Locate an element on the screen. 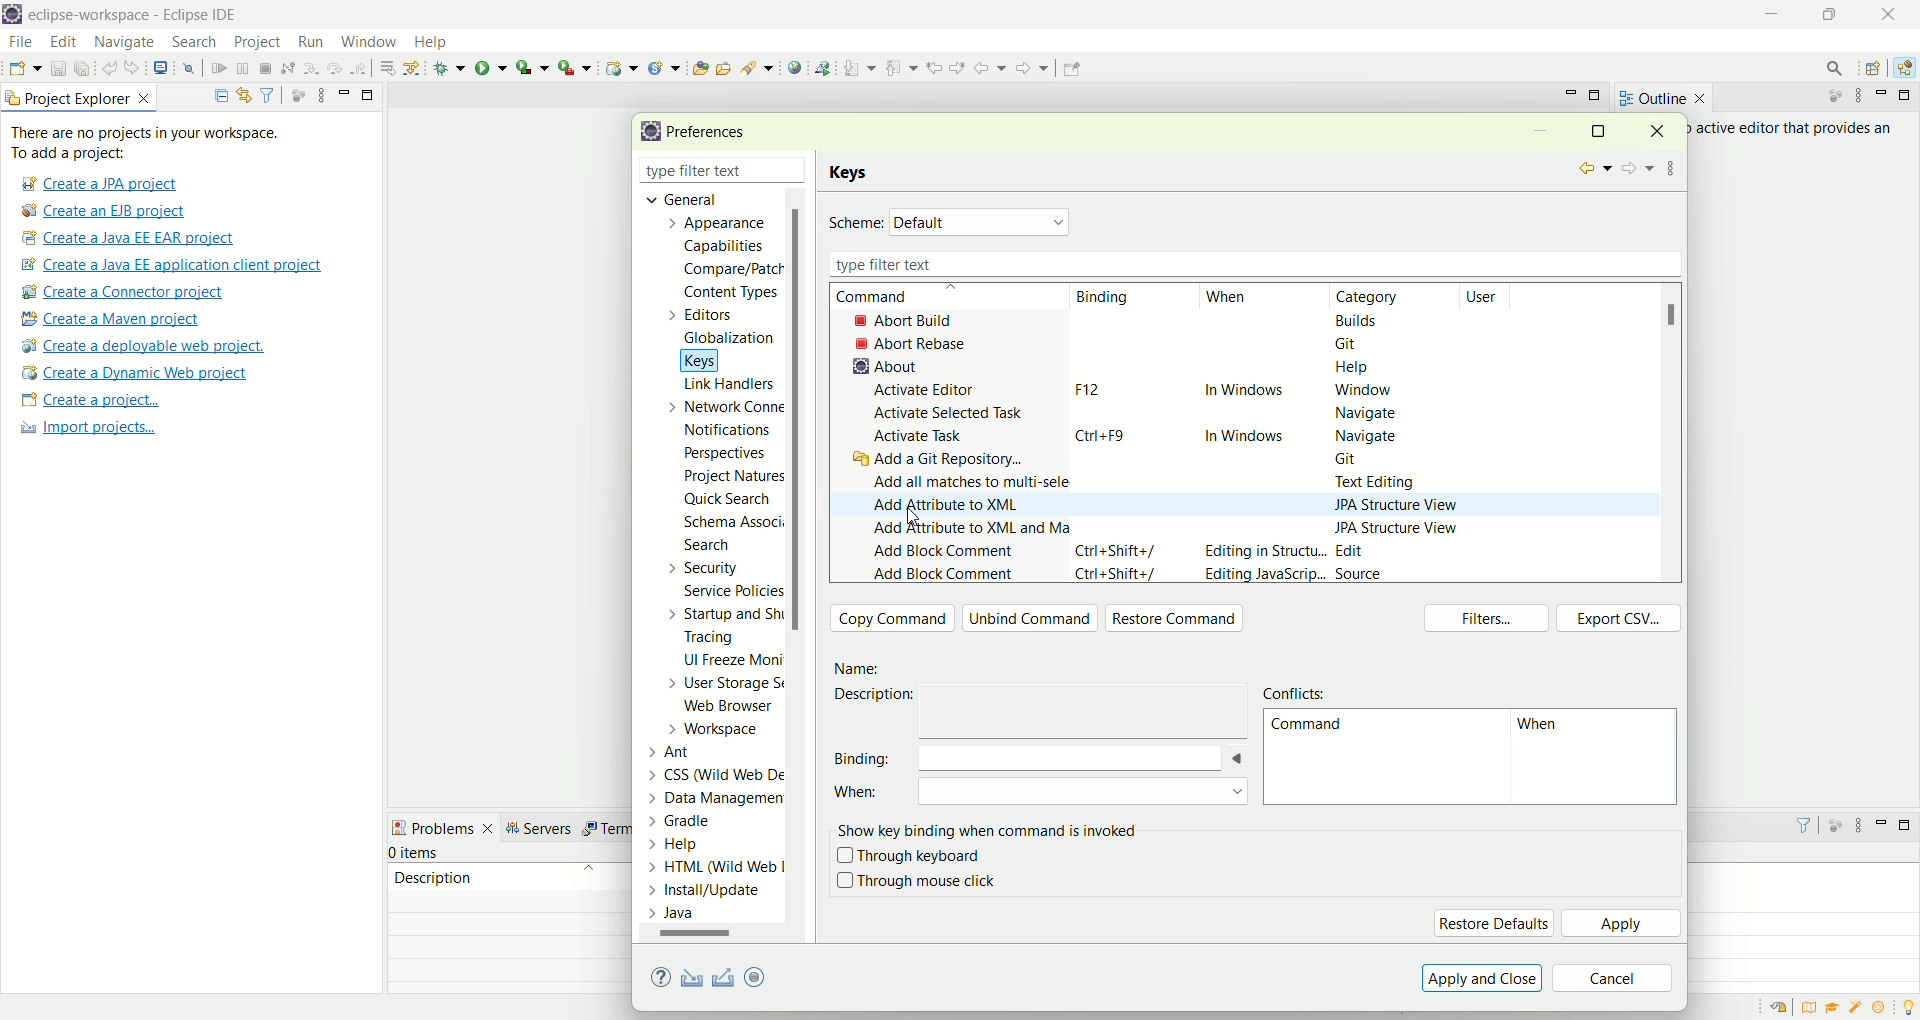  add attribute to XML and map is located at coordinates (967, 534).